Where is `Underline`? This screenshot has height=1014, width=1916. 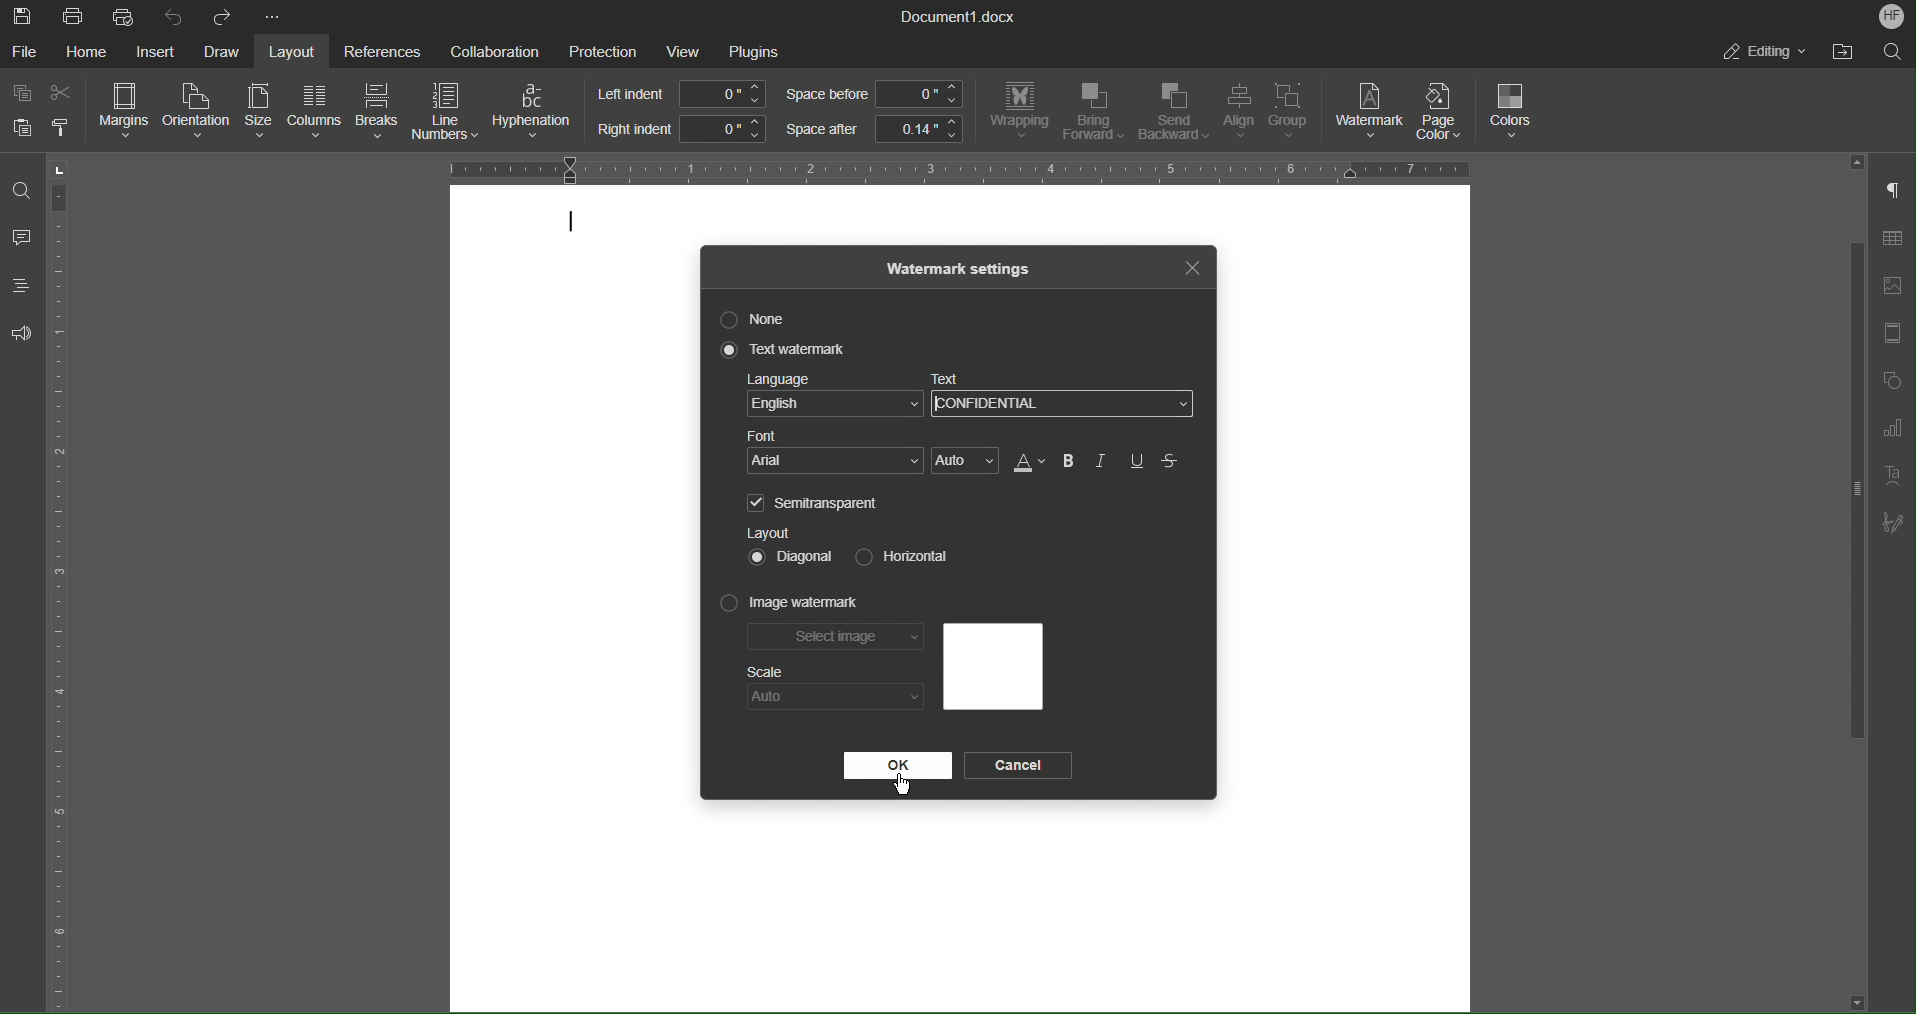 Underline is located at coordinates (1138, 461).